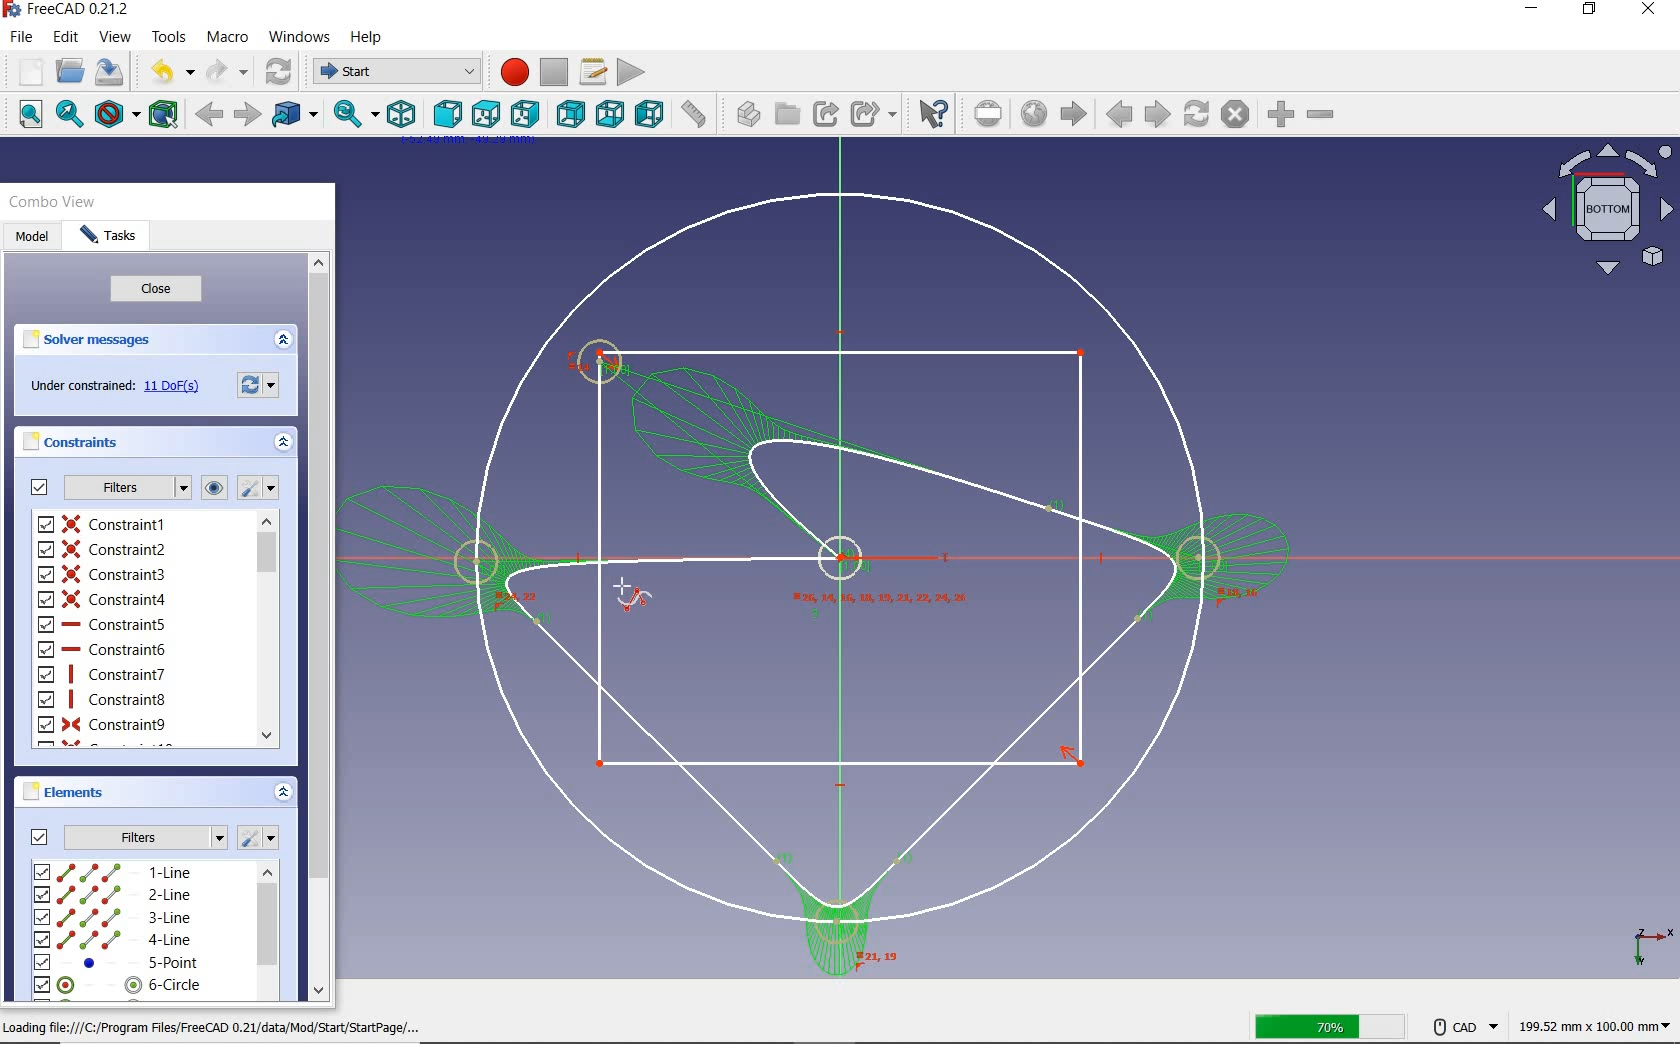 This screenshot has height=1044, width=1680. What do you see at coordinates (267, 933) in the screenshot?
I see `scrollbar` at bounding box center [267, 933].